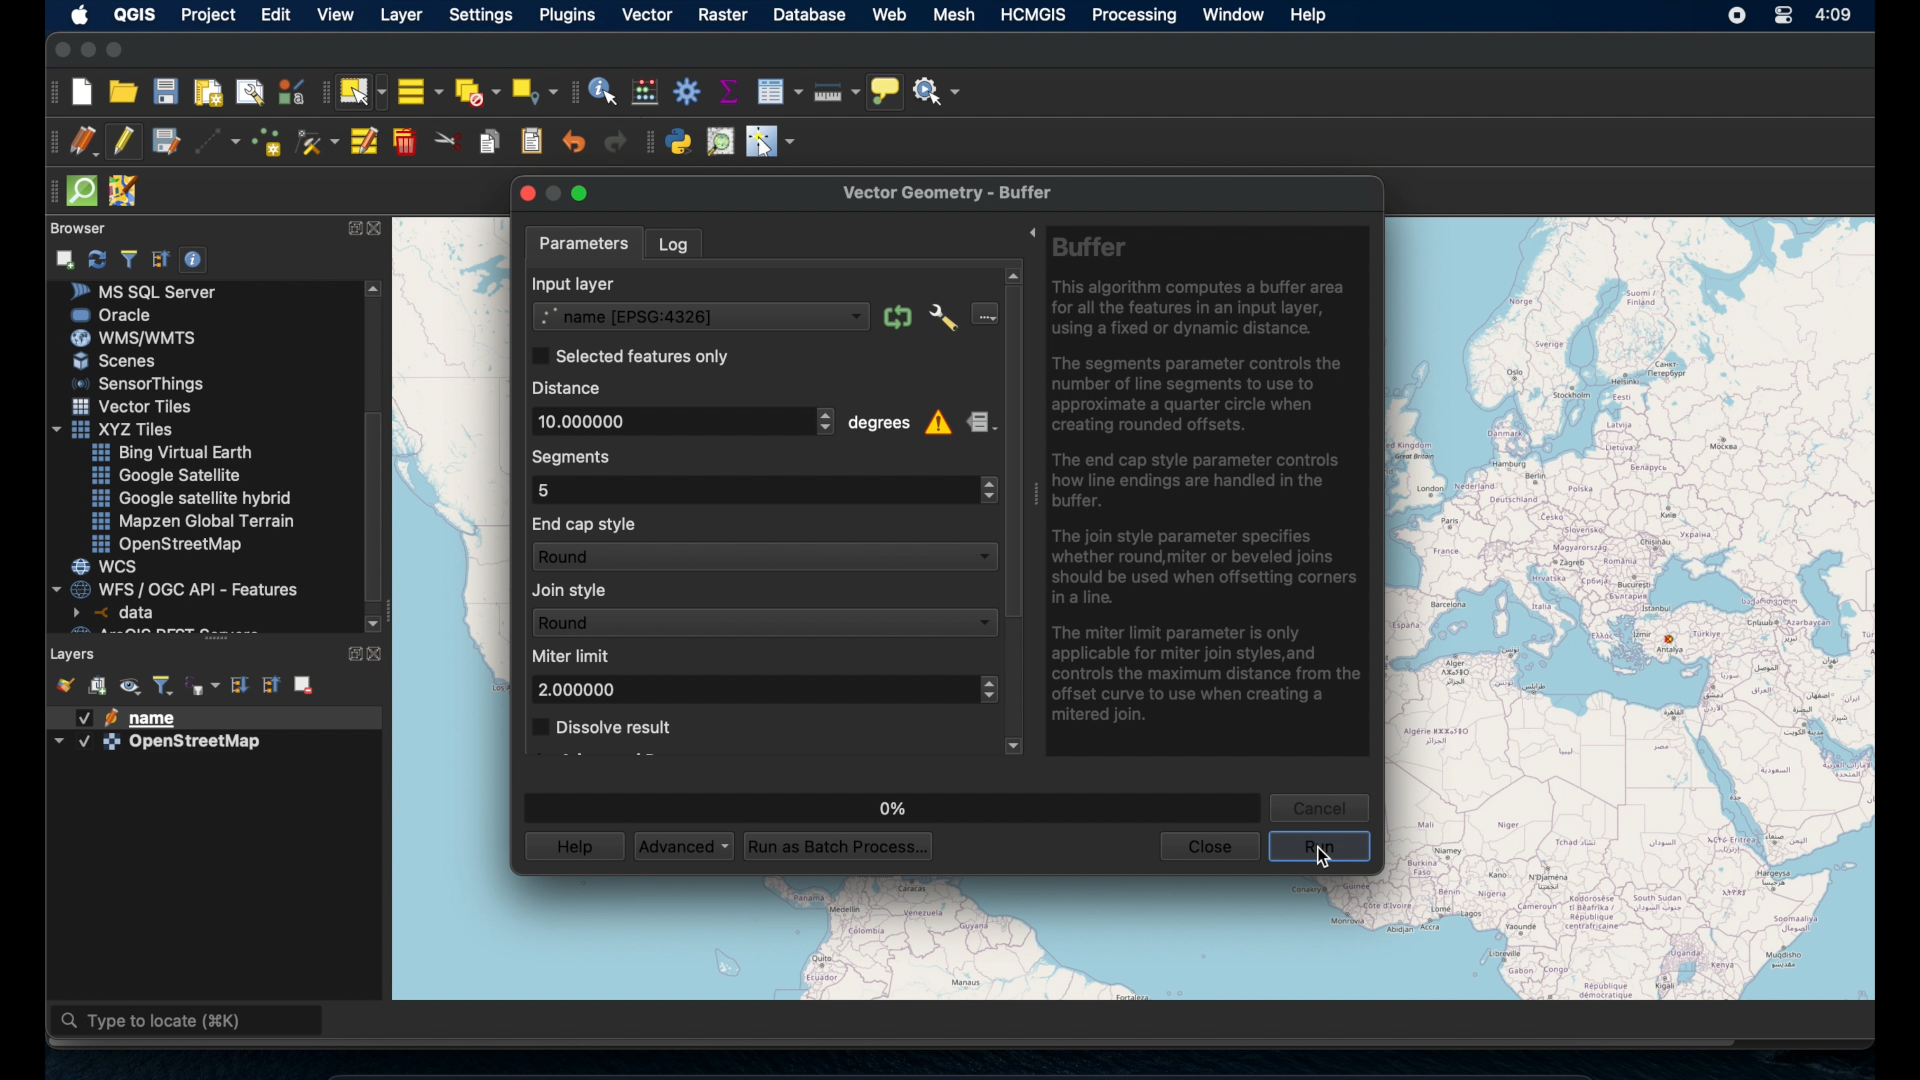  Describe the element at coordinates (647, 141) in the screenshot. I see `plugins toolbar` at that location.